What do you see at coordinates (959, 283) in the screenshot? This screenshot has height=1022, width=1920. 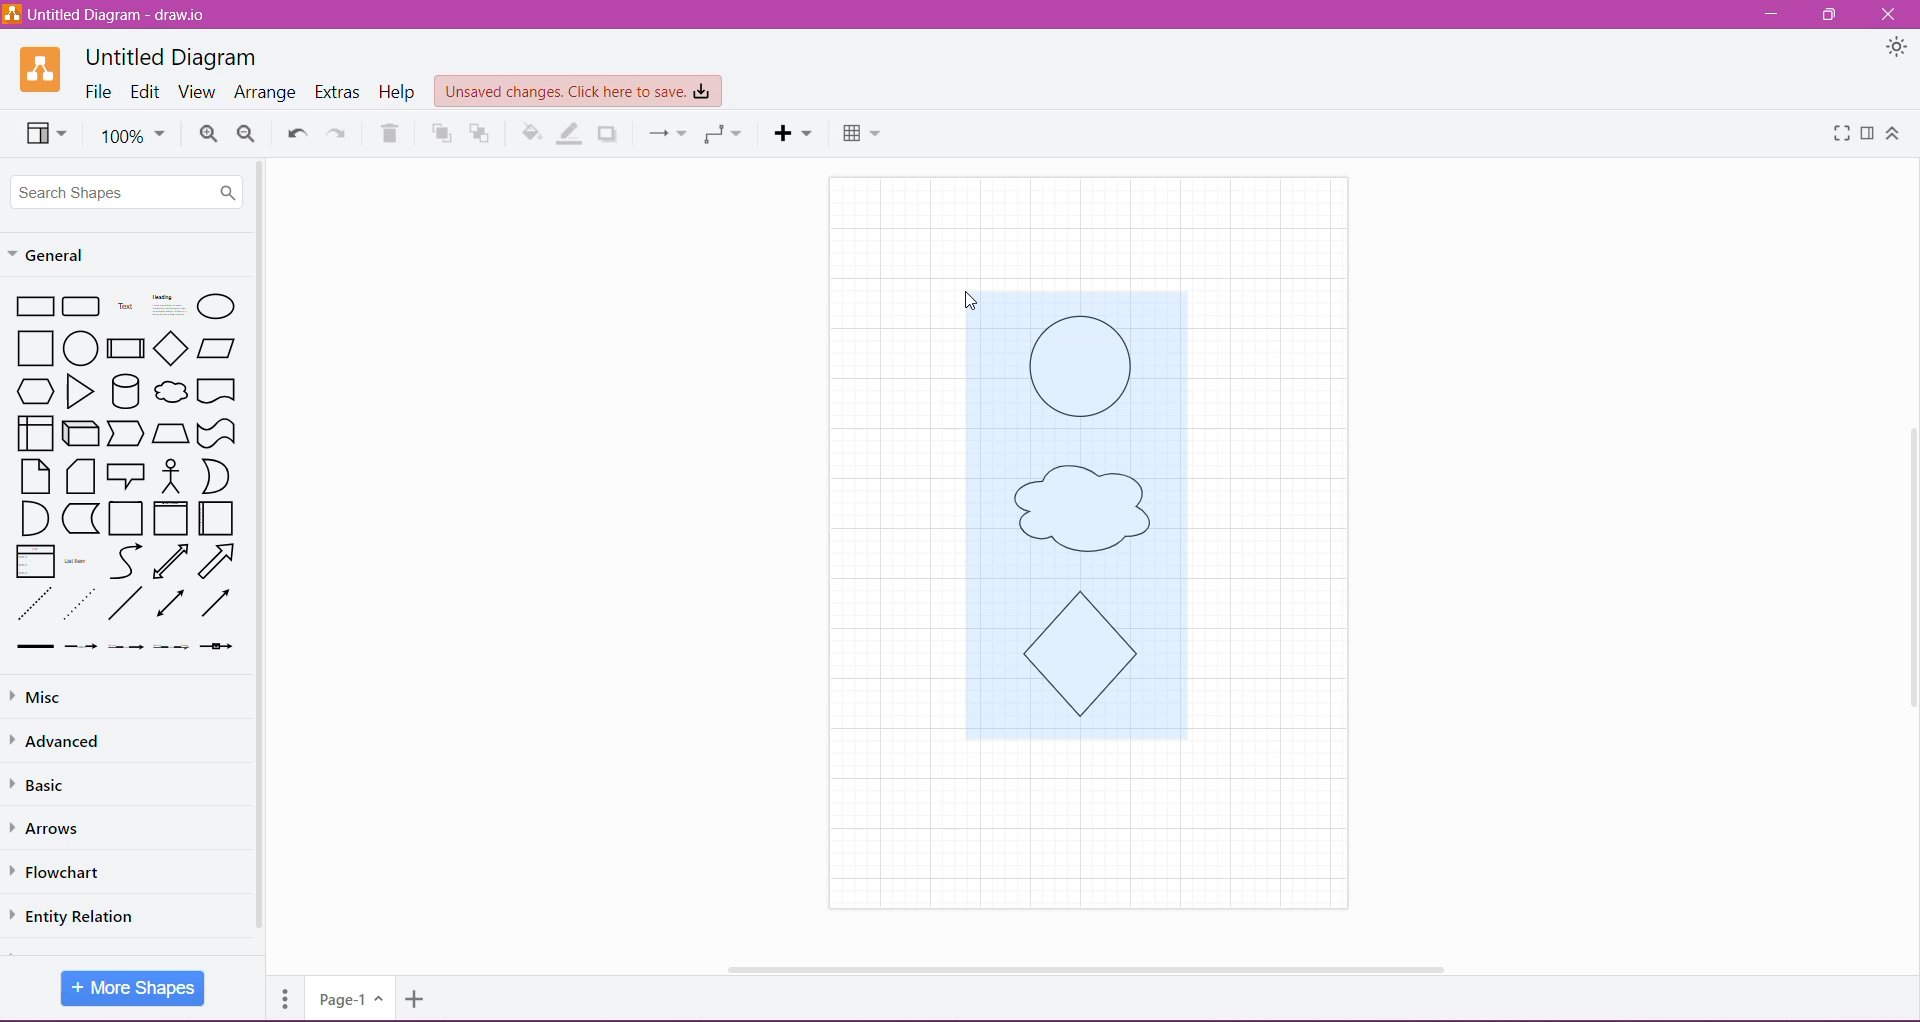 I see `Cursor` at bounding box center [959, 283].